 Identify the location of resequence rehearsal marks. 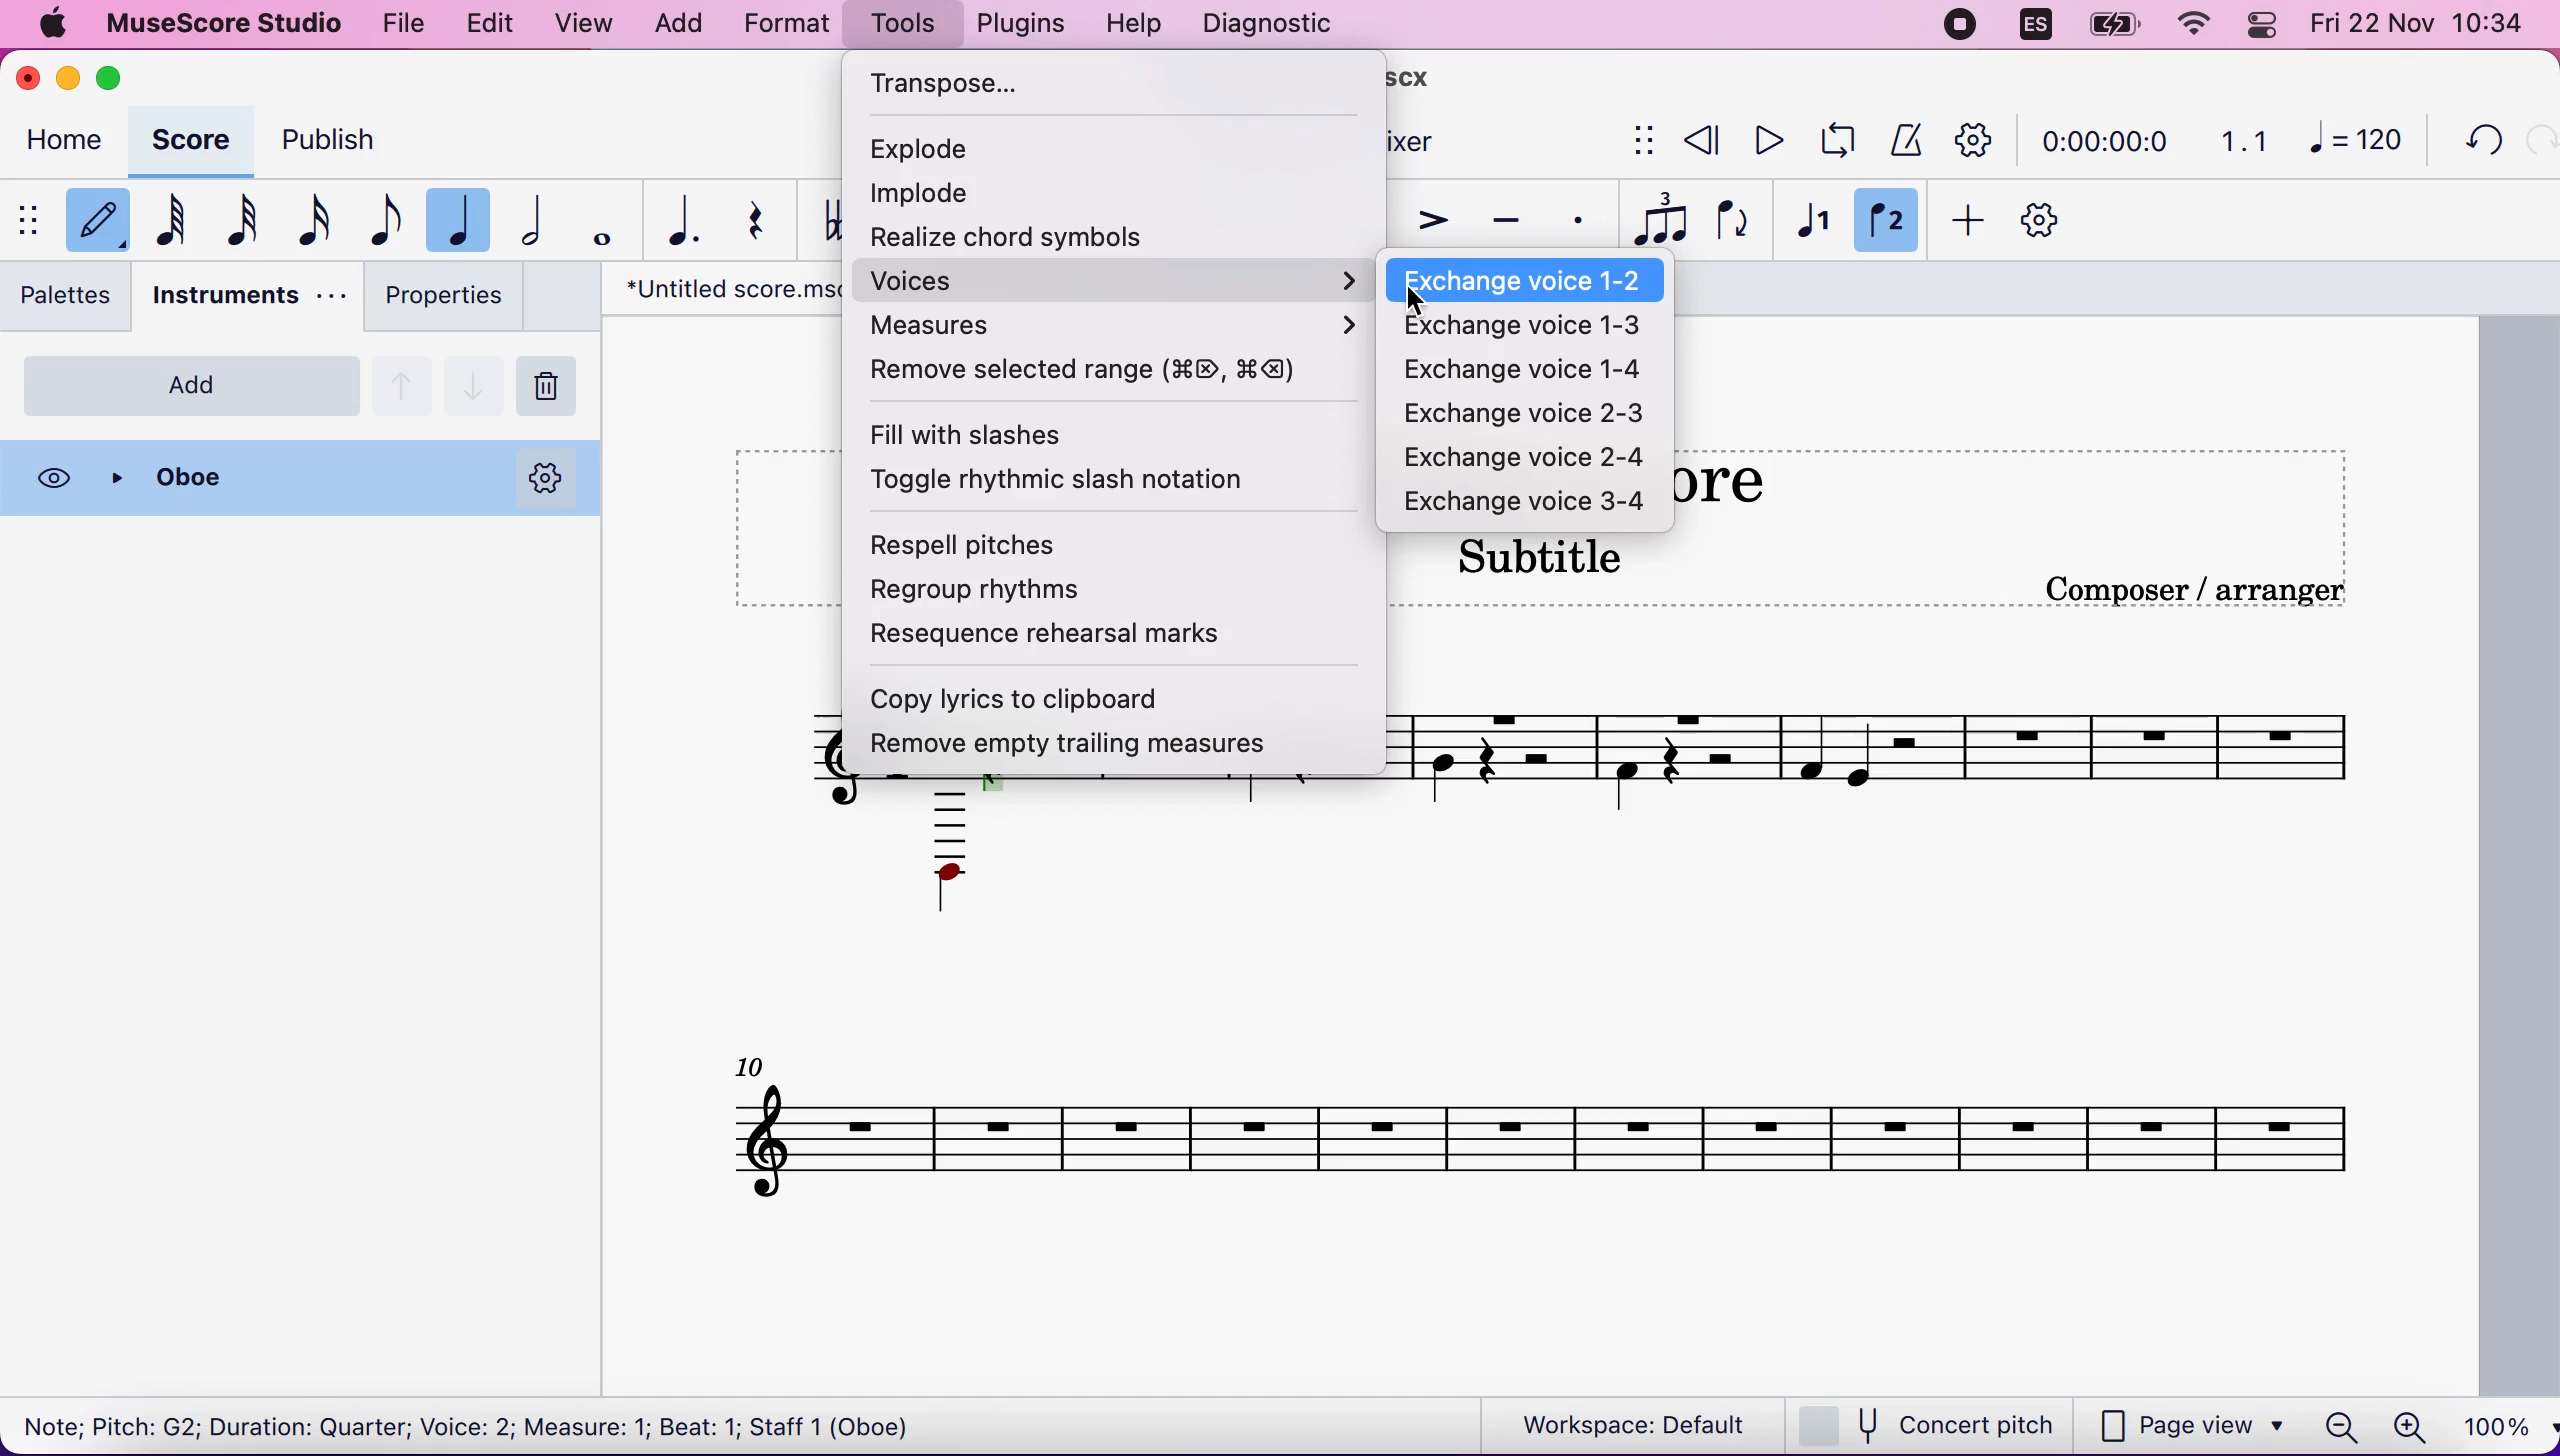
(1066, 638).